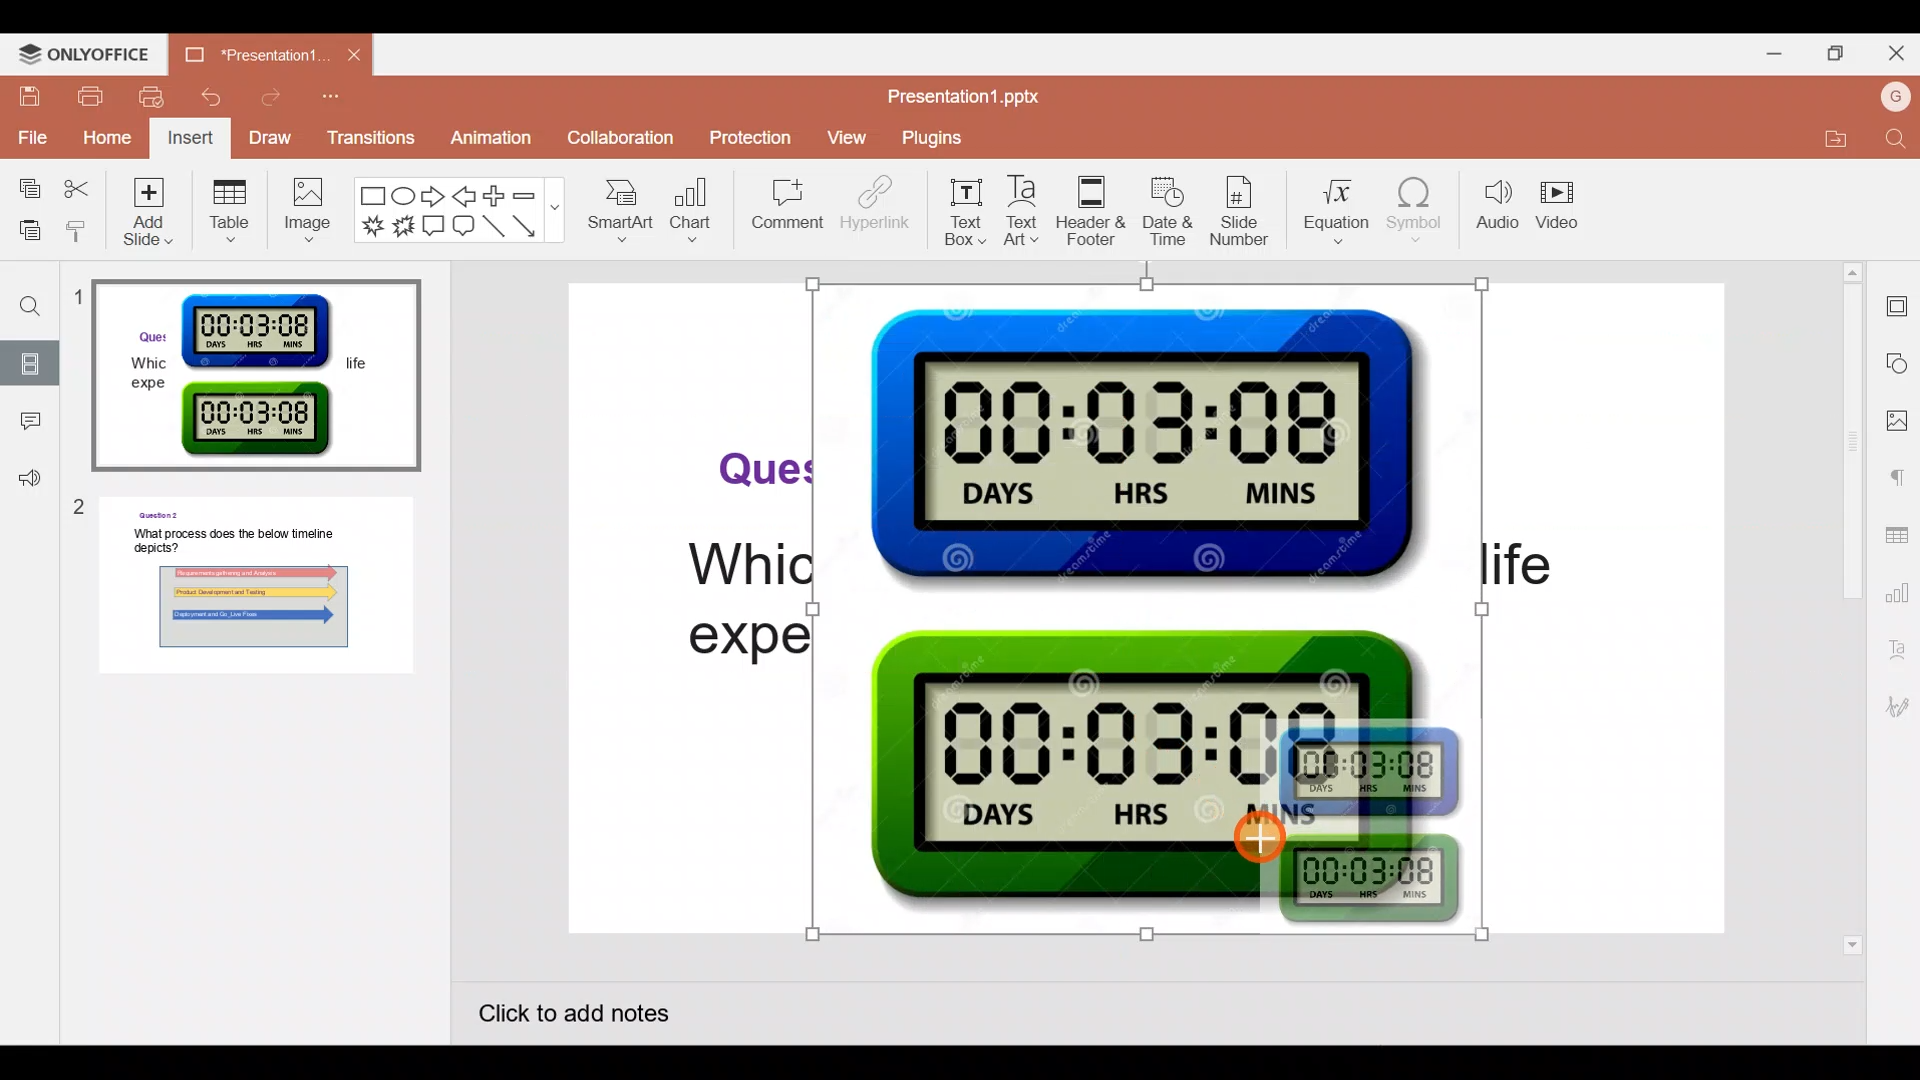  I want to click on Account name, so click(1891, 98).